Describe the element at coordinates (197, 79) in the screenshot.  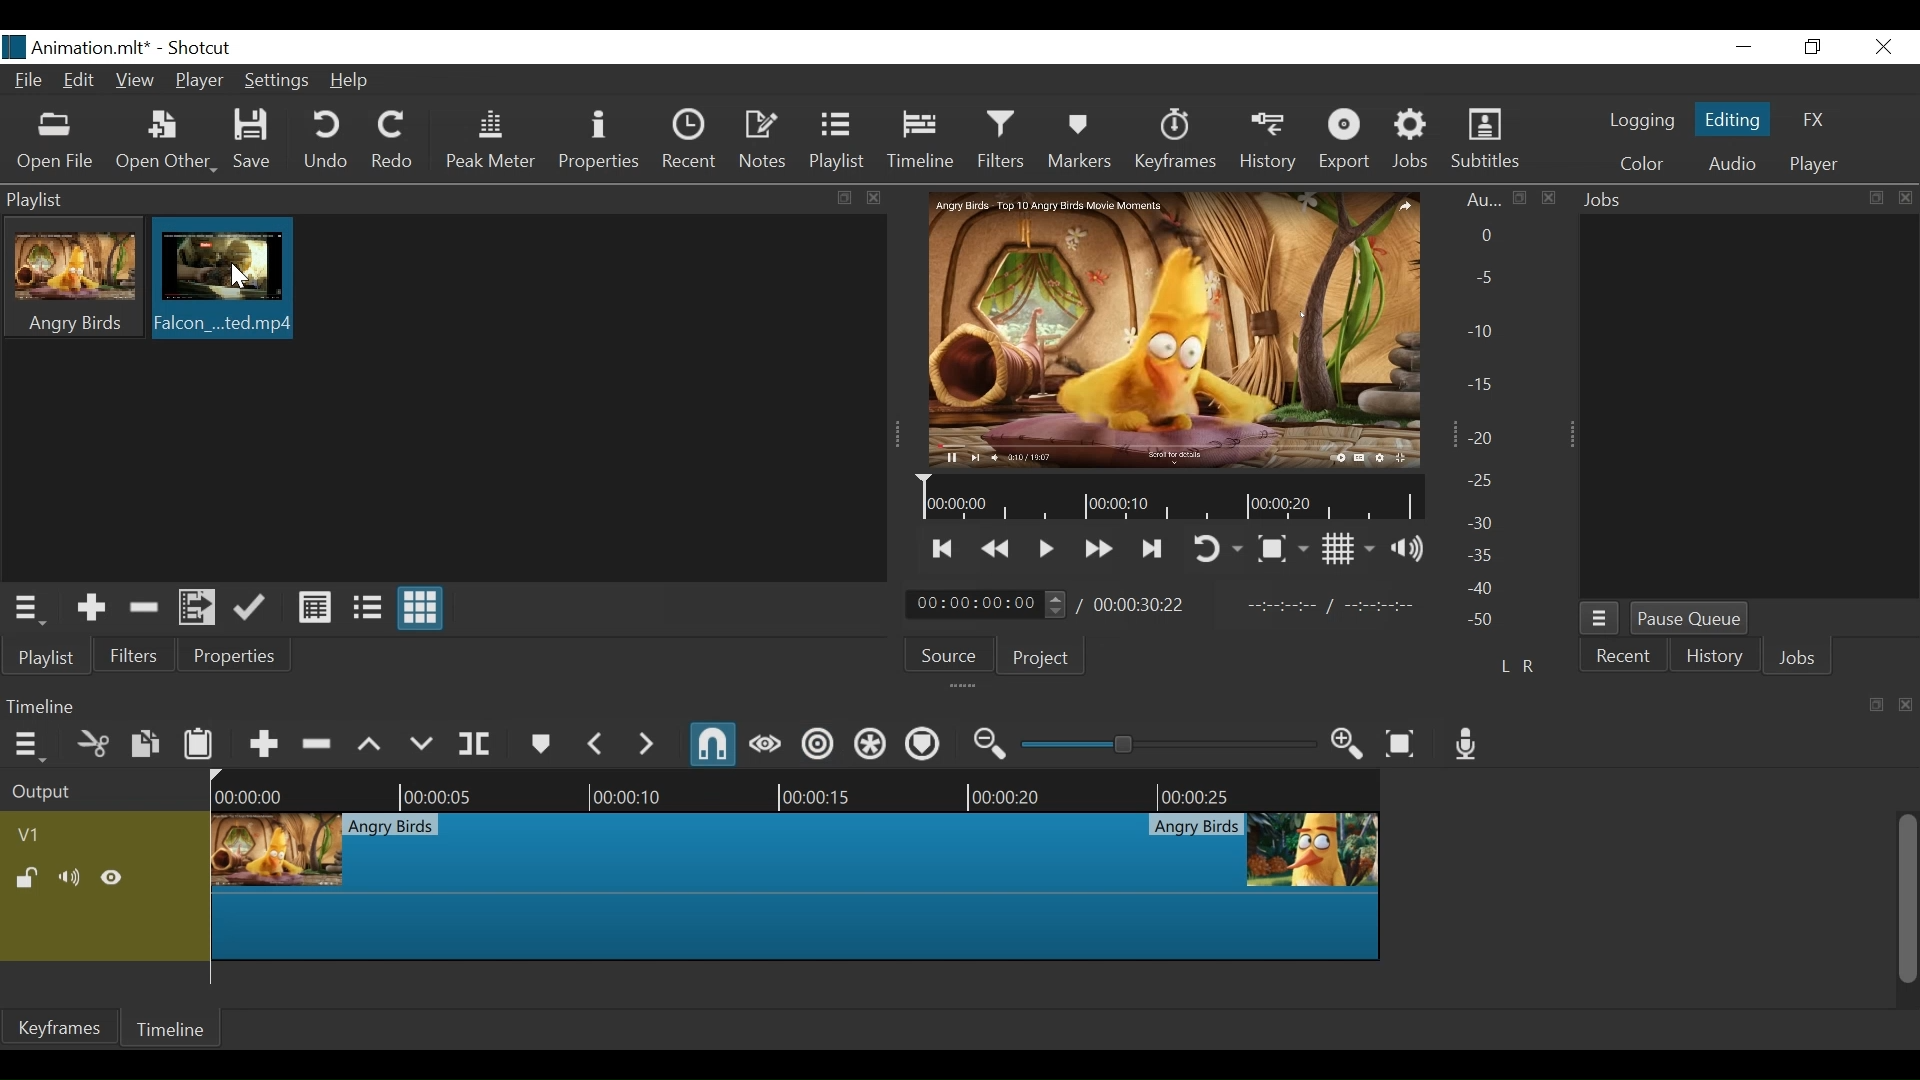
I see `Player` at that location.